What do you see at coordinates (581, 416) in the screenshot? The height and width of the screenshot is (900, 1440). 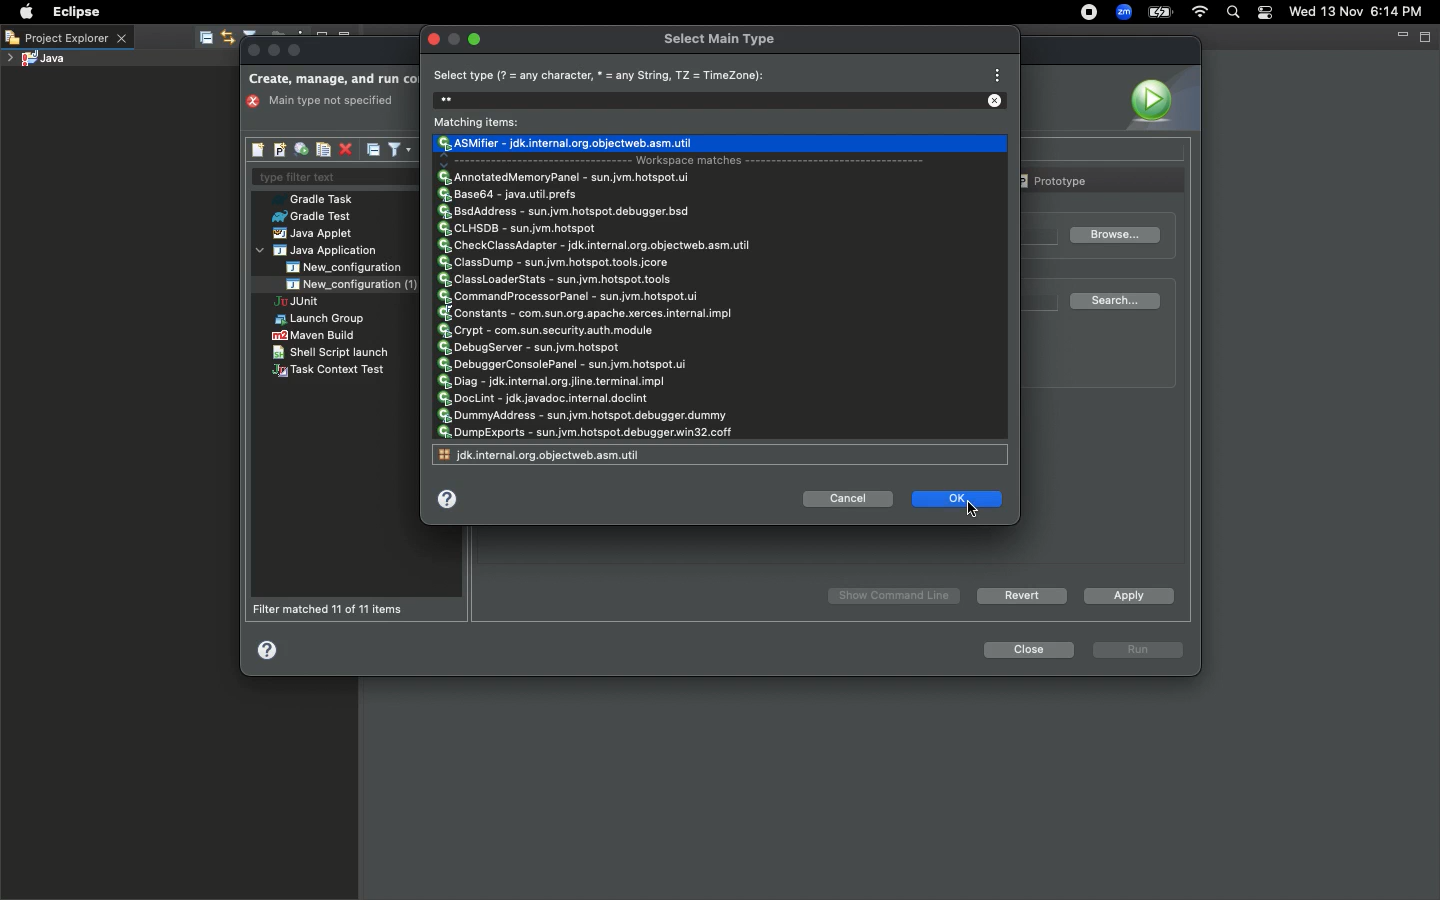 I see `DummyAddress - sun.jvm.hotspot.debugger.dummy` at bounding box center [581, 416].